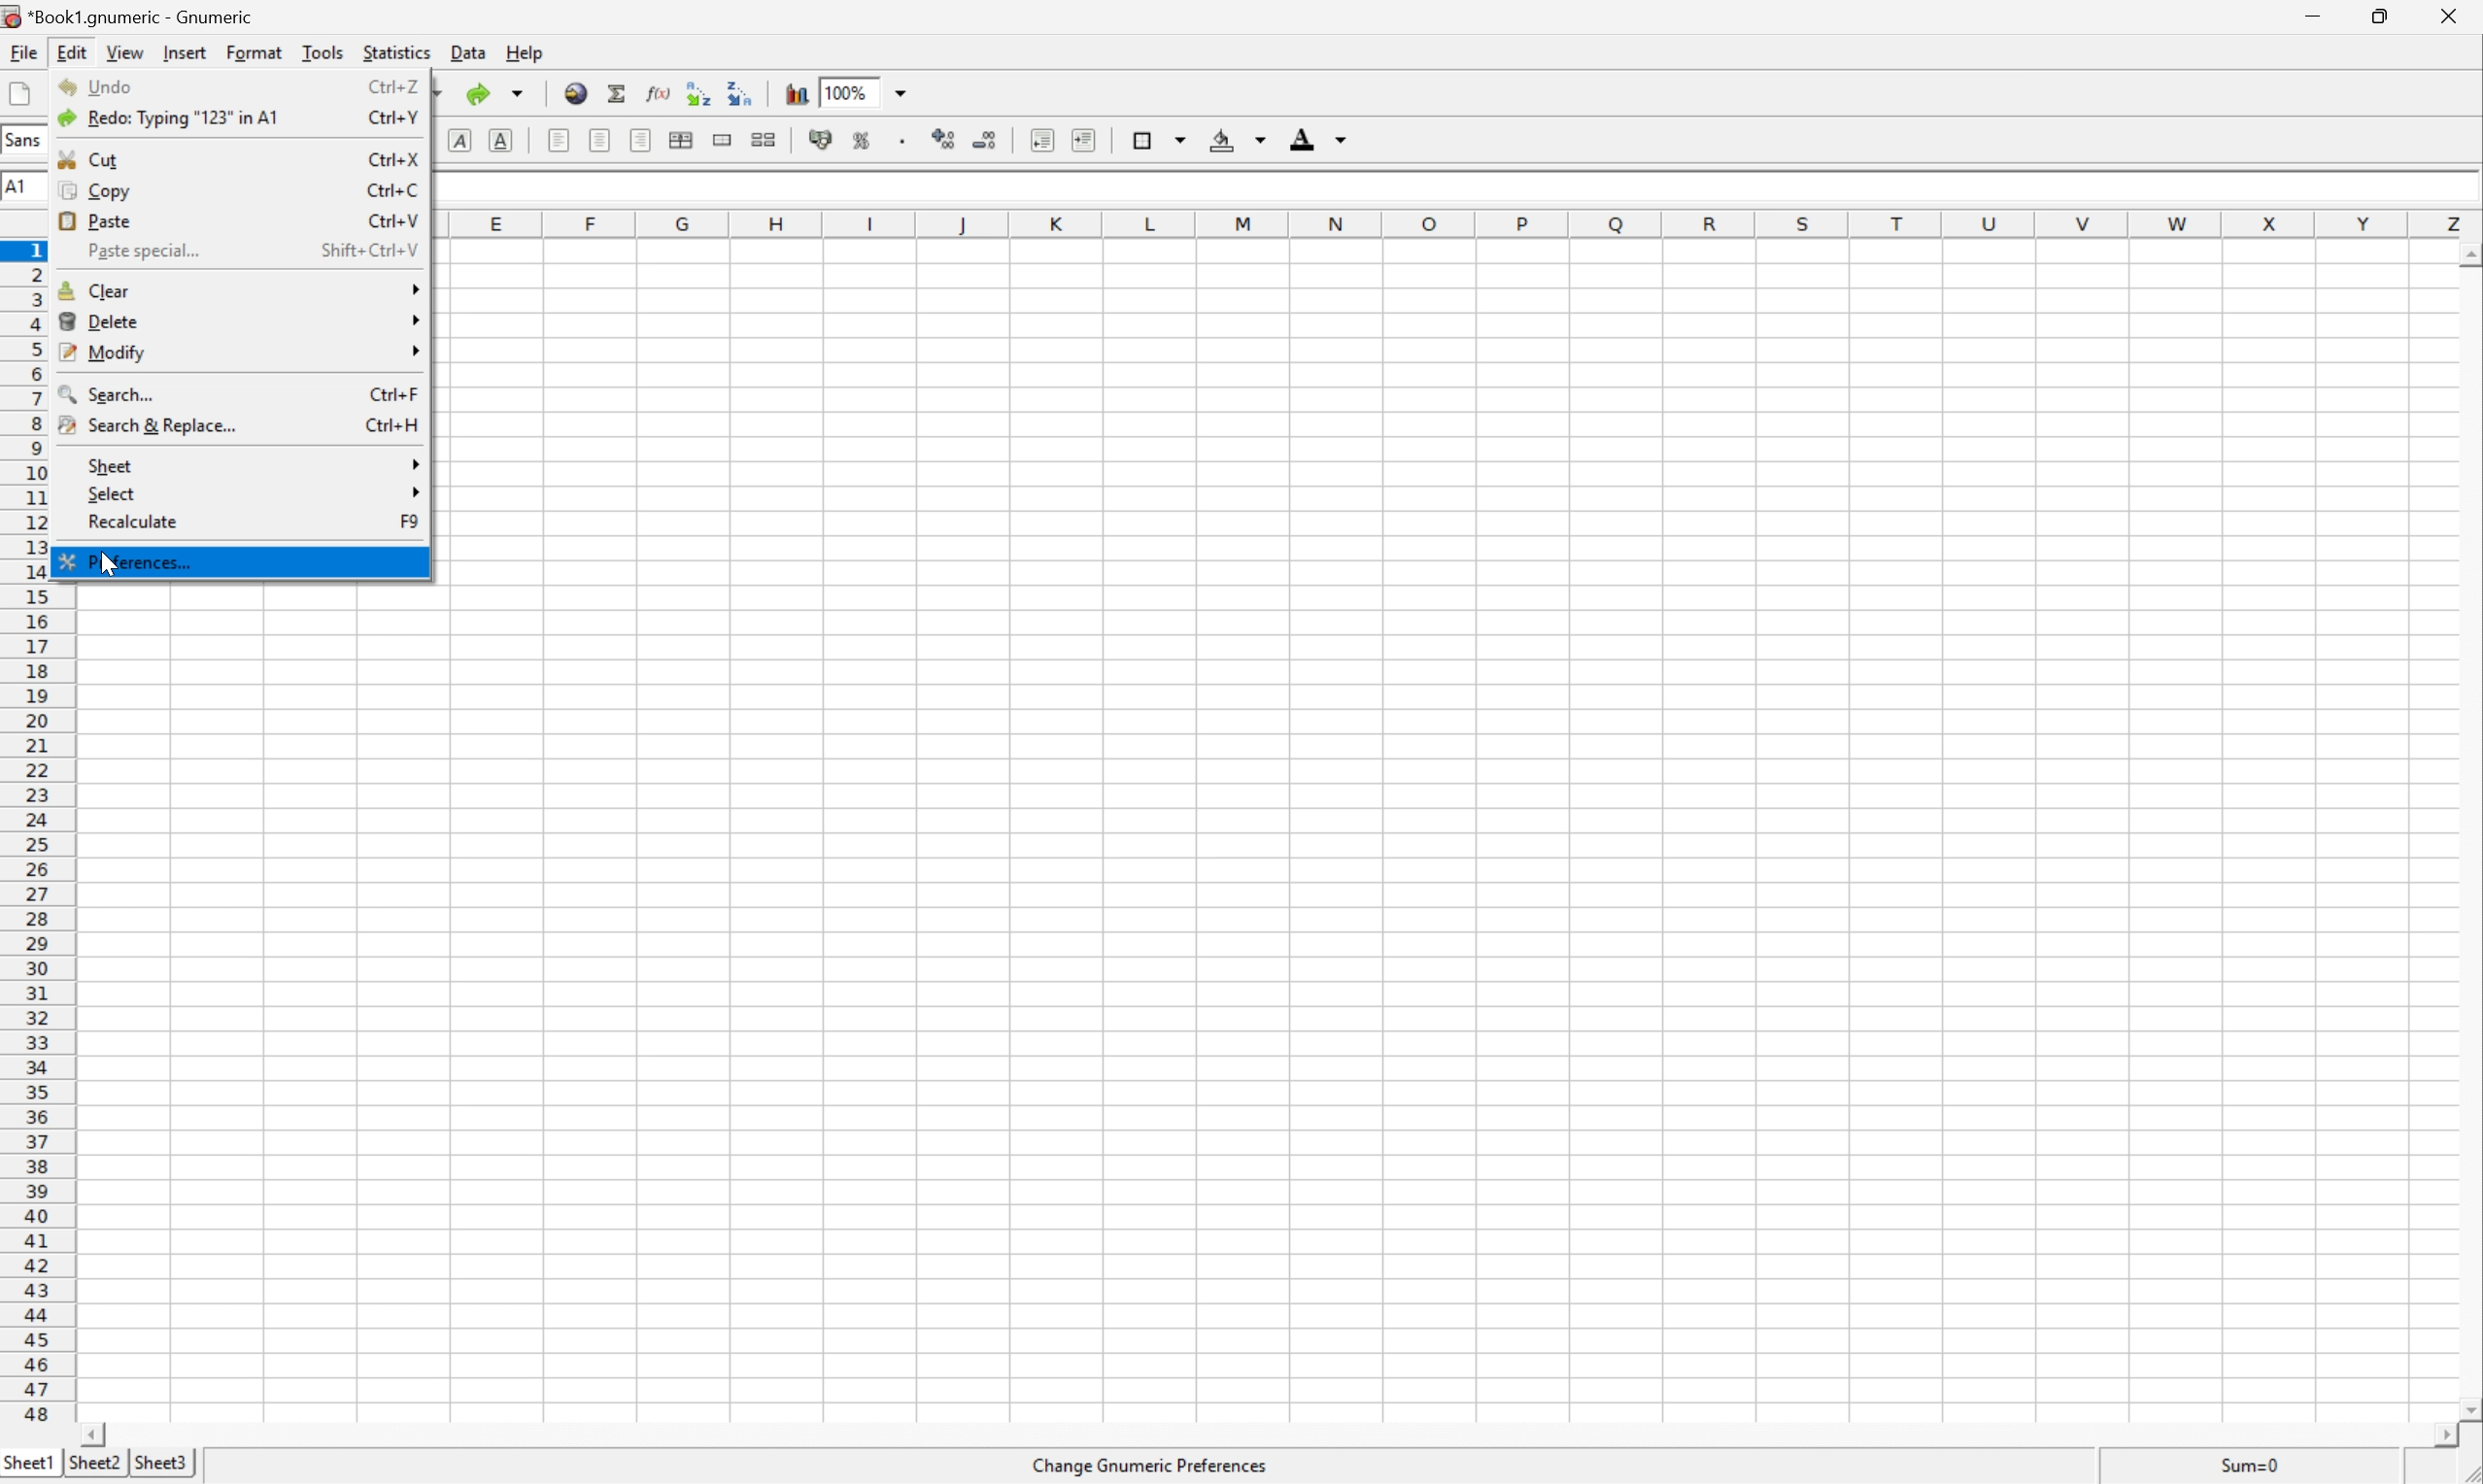 This screenshot has width=2483, height=1484. What do you see at coordinates (29, 1466) in the screenshot?
I see `sheet1` at bounding box center [29, 1466].